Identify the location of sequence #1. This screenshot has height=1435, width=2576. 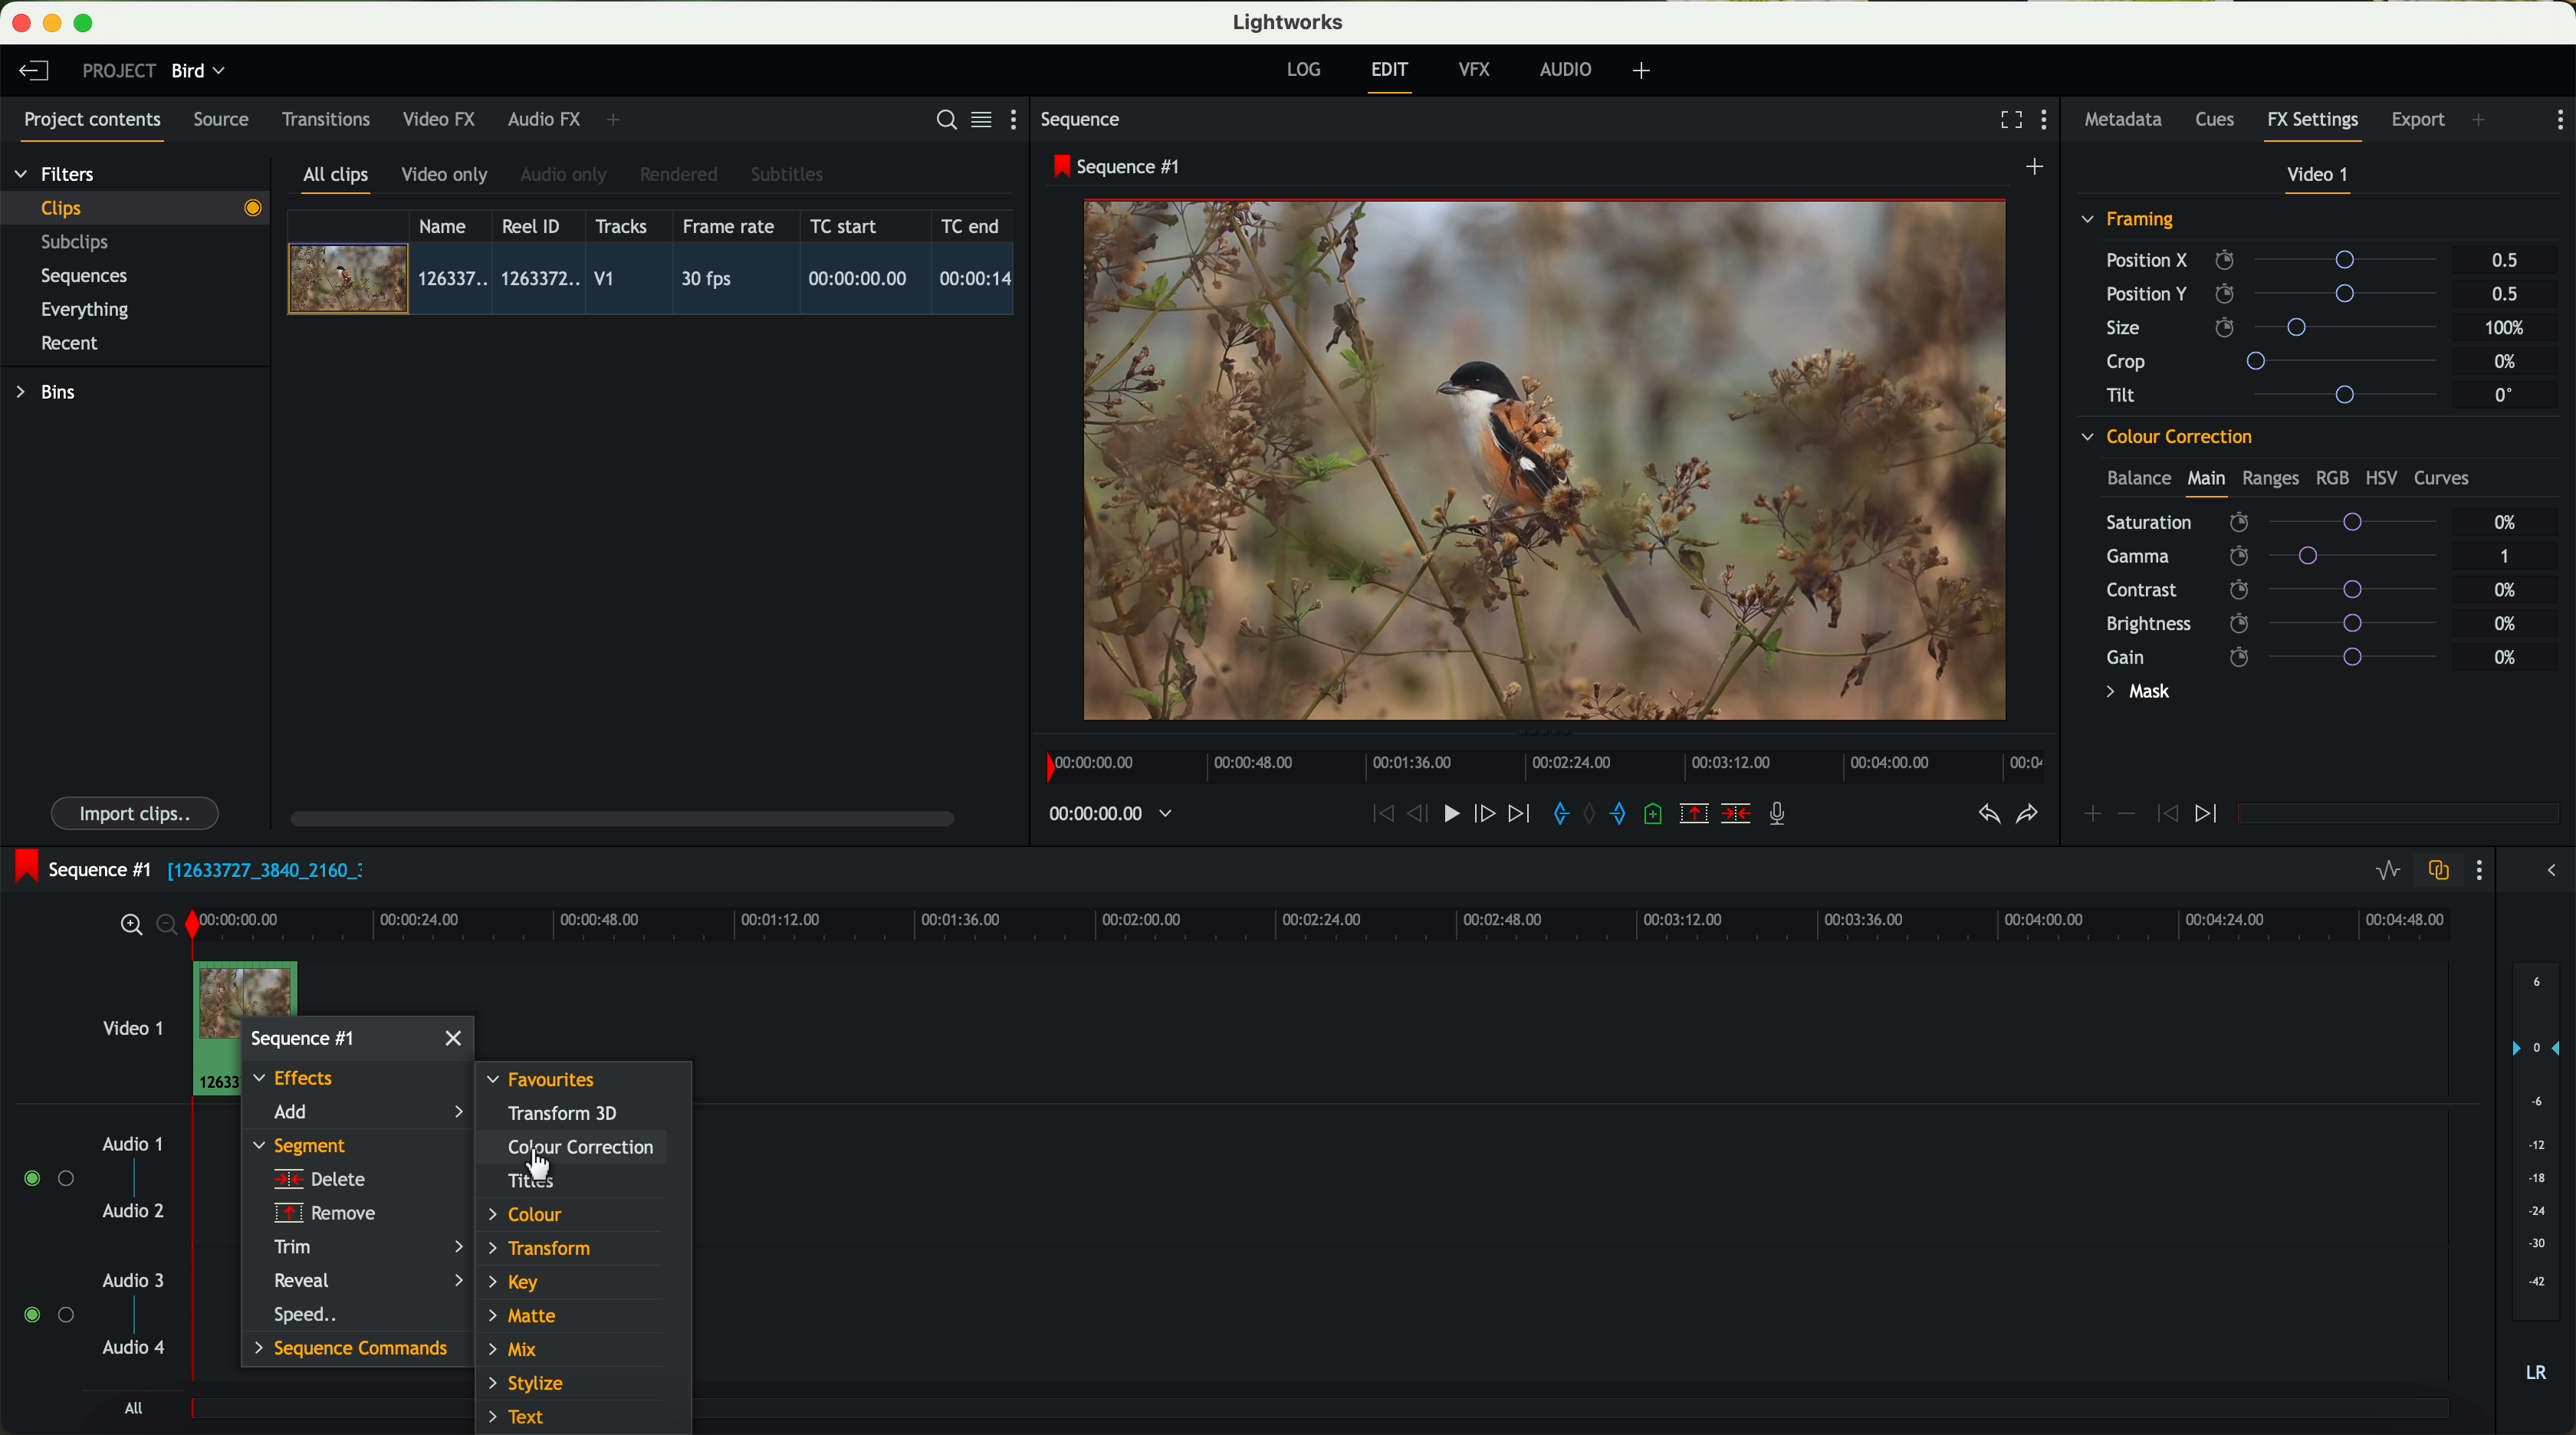
(77, 869).